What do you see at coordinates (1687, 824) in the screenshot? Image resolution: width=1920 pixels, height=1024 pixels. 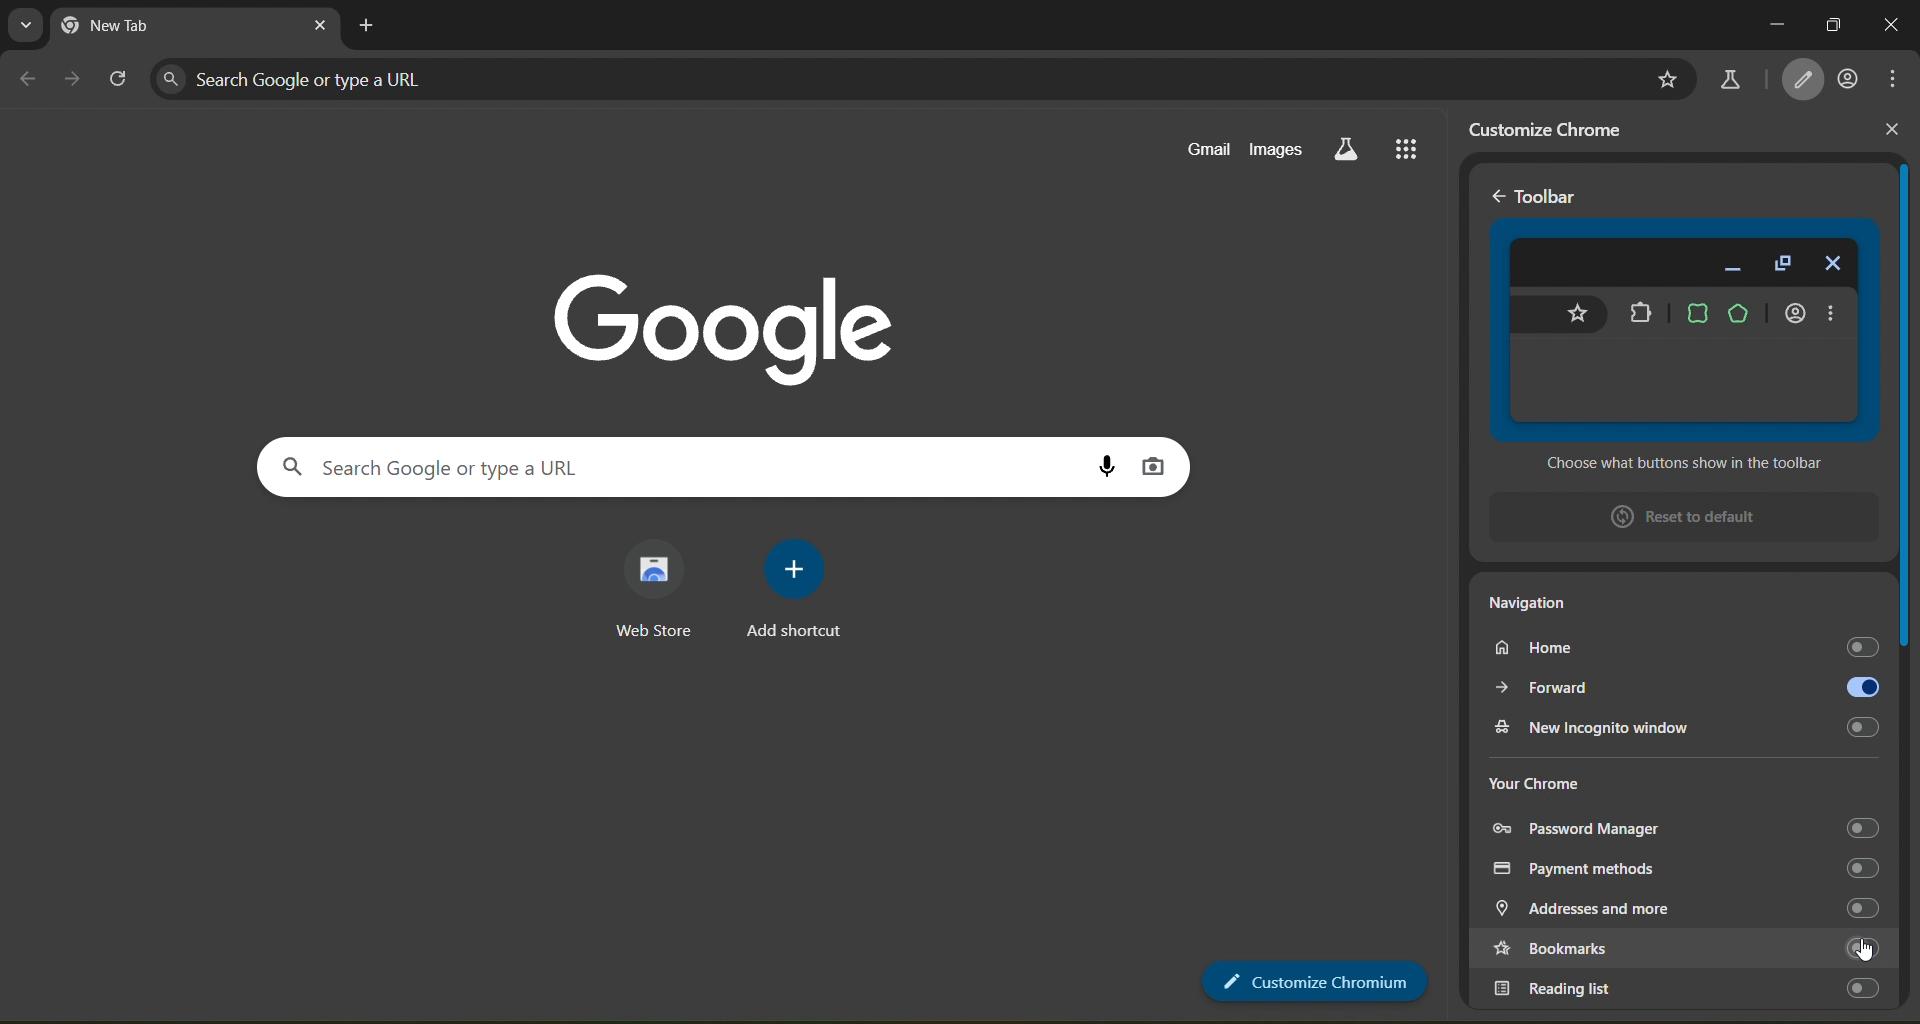 I see `password manager` at bounding box center [1687, 824].